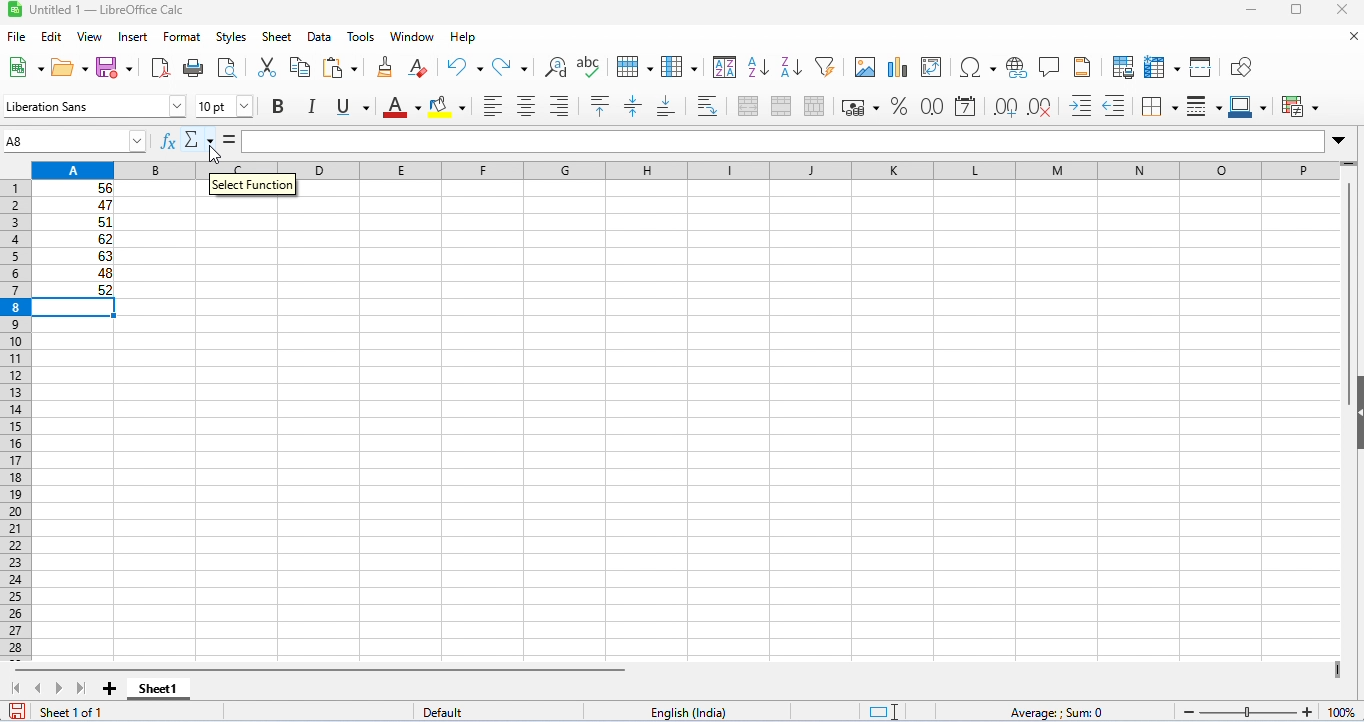 This screenshot has width=1364, height=722. I want to click on insert header and footer, so click(1082, 67).